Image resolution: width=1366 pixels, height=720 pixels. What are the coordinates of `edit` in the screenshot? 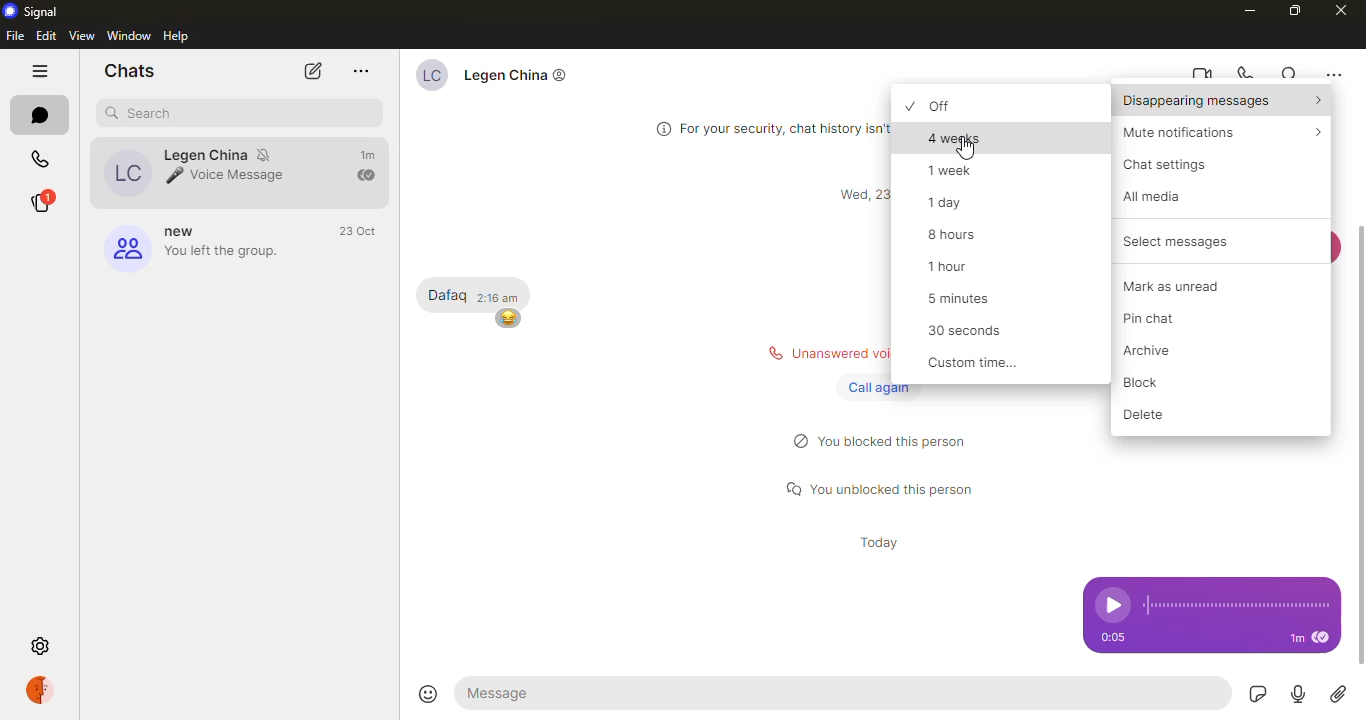 It's located at (45, 37).